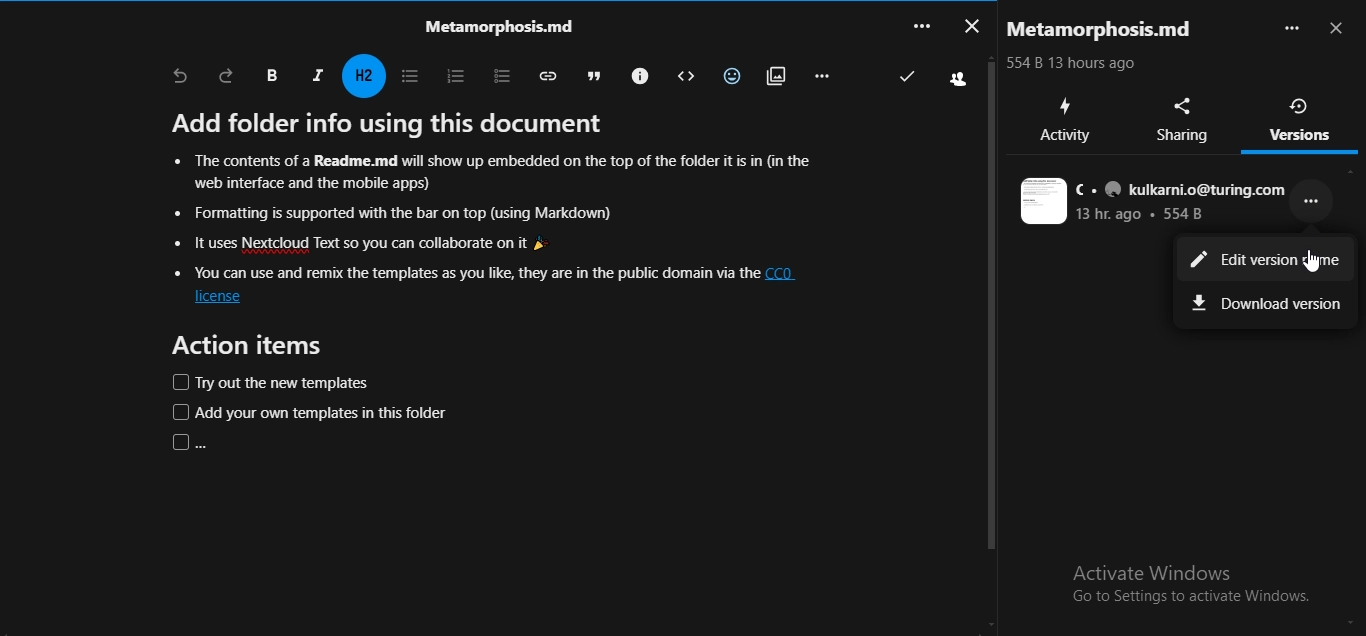 The width and height of the screenshot is (1366, 636). Describe the element at coordinates (227, 75) in the screenshot. I see `redo` at that location.